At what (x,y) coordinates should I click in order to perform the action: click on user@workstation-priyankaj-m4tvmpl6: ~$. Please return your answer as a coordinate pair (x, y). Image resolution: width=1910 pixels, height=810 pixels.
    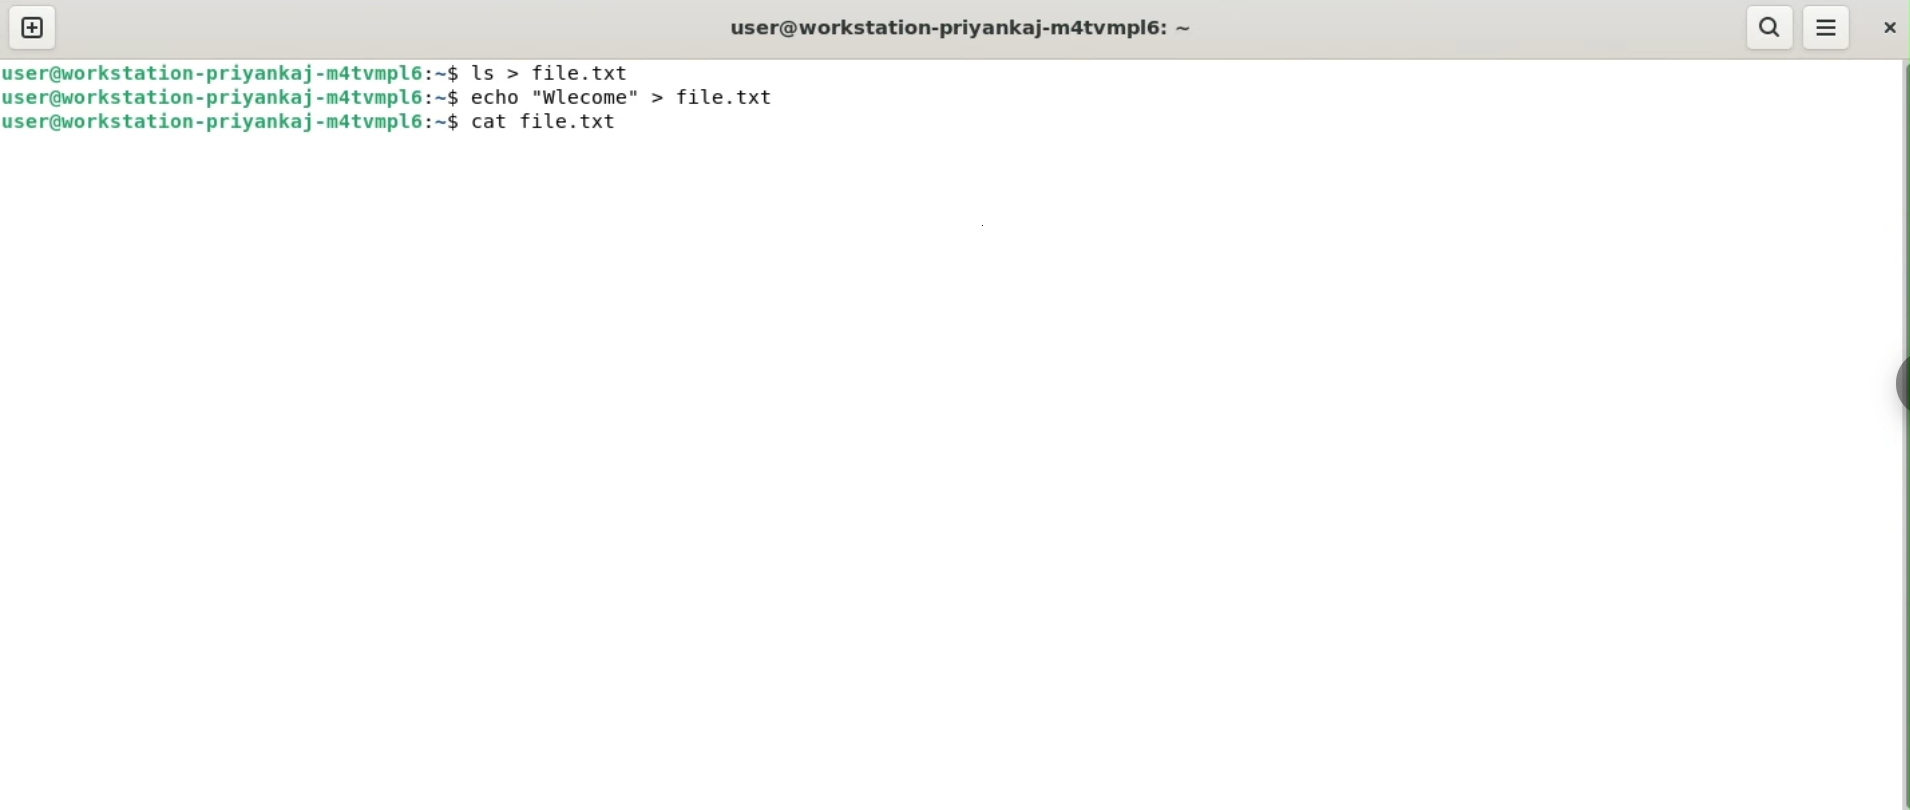
    Looking at the image, I should click on (232, 71).